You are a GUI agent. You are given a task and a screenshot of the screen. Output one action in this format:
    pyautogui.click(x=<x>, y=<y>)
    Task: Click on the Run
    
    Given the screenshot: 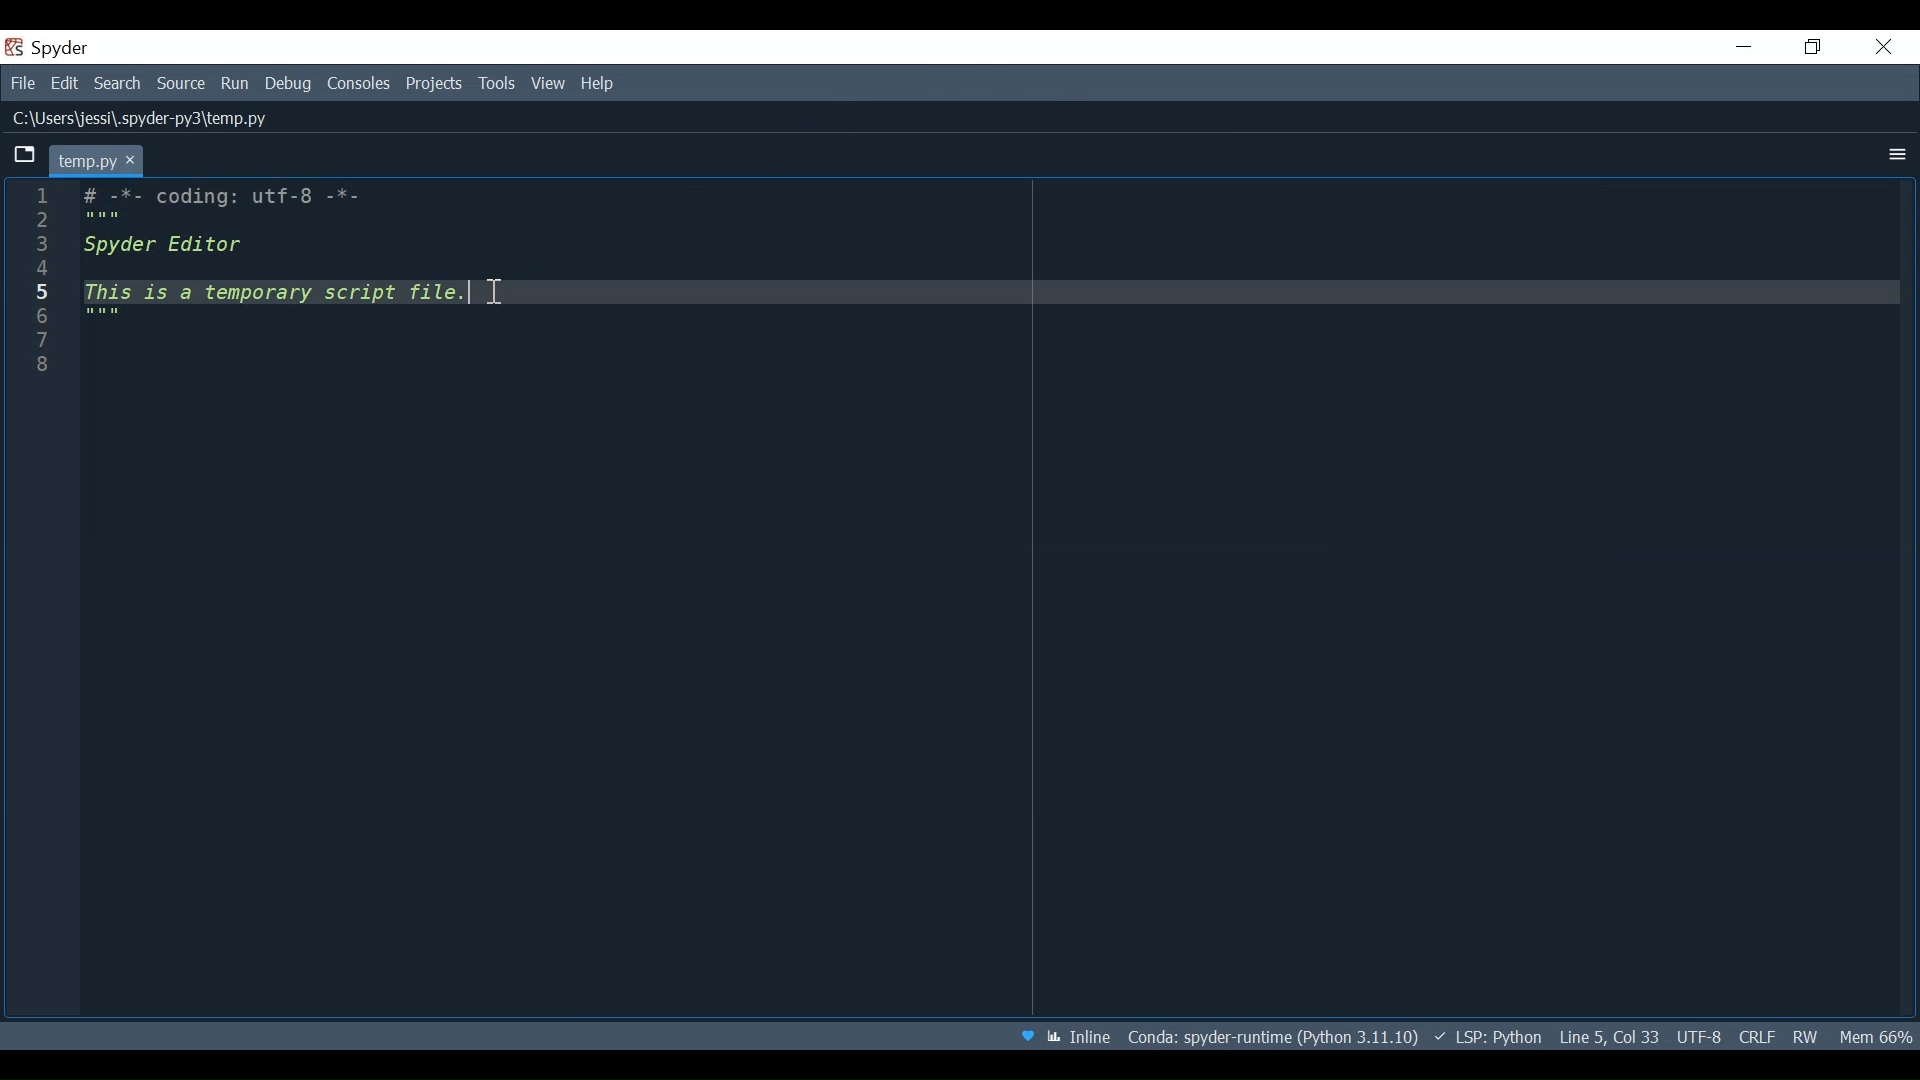 What is the action you would take?
    pyautogui.click(x=237, y=84)
    